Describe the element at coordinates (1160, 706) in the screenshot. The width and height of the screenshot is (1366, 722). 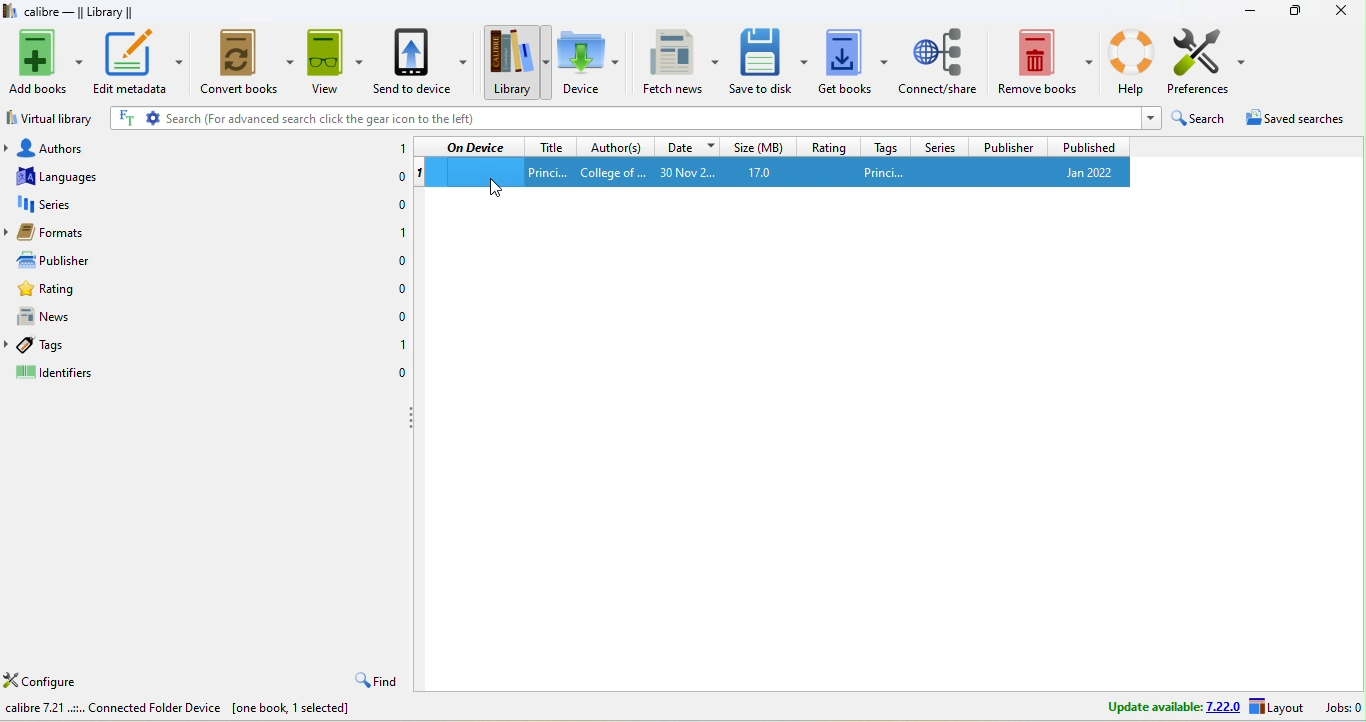
I see `update avalable 7.22.0` at that location.